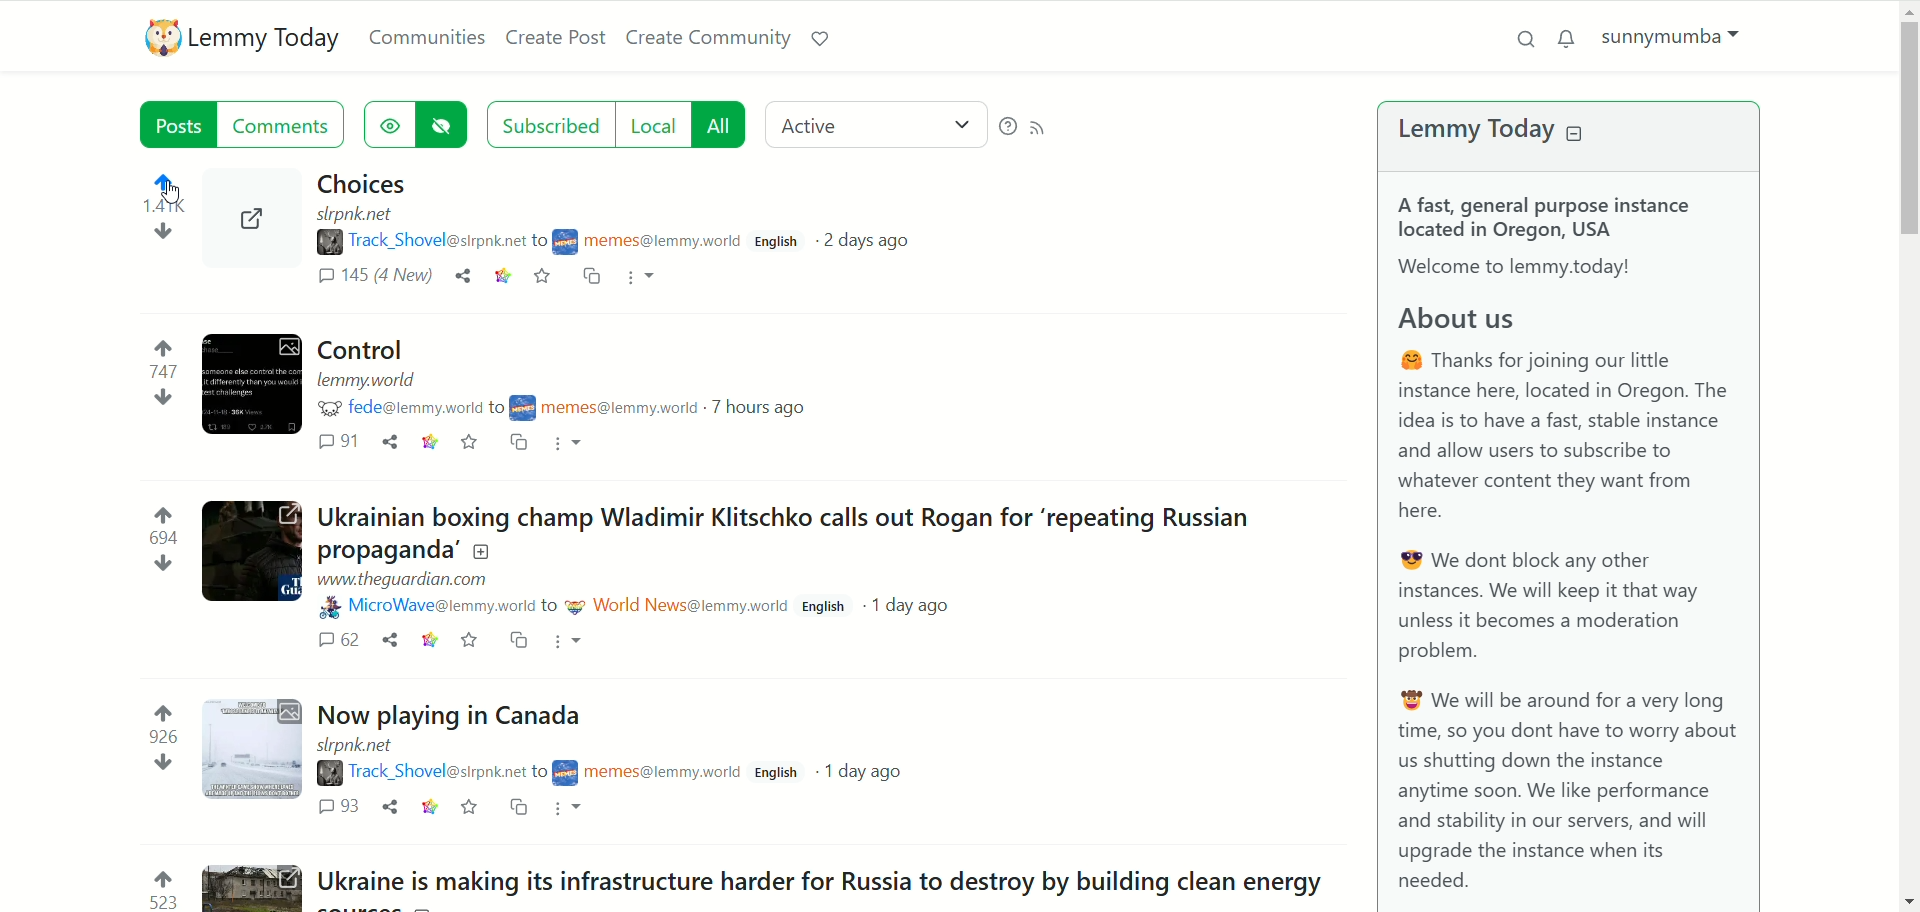  Describe the element at coordinates (724, 124) in the screenshot. I see `all` at that location.